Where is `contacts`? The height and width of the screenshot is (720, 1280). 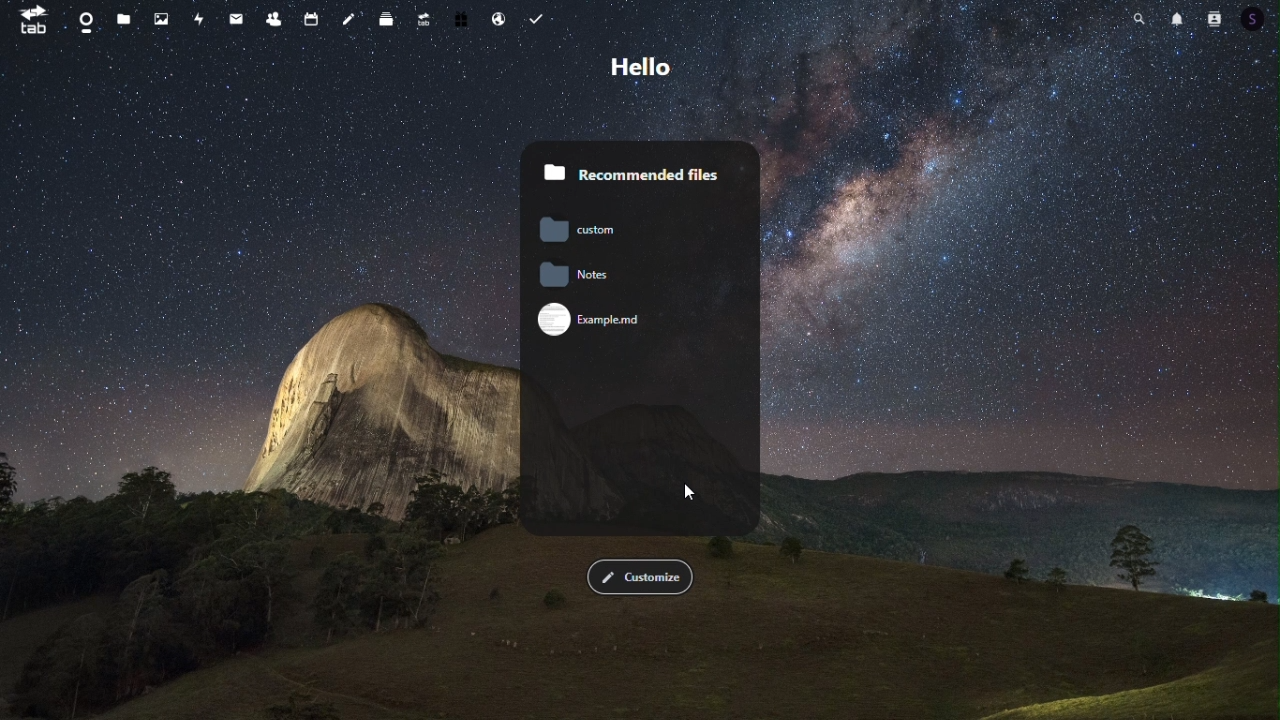 contacts is located at coordinates (274, 18).